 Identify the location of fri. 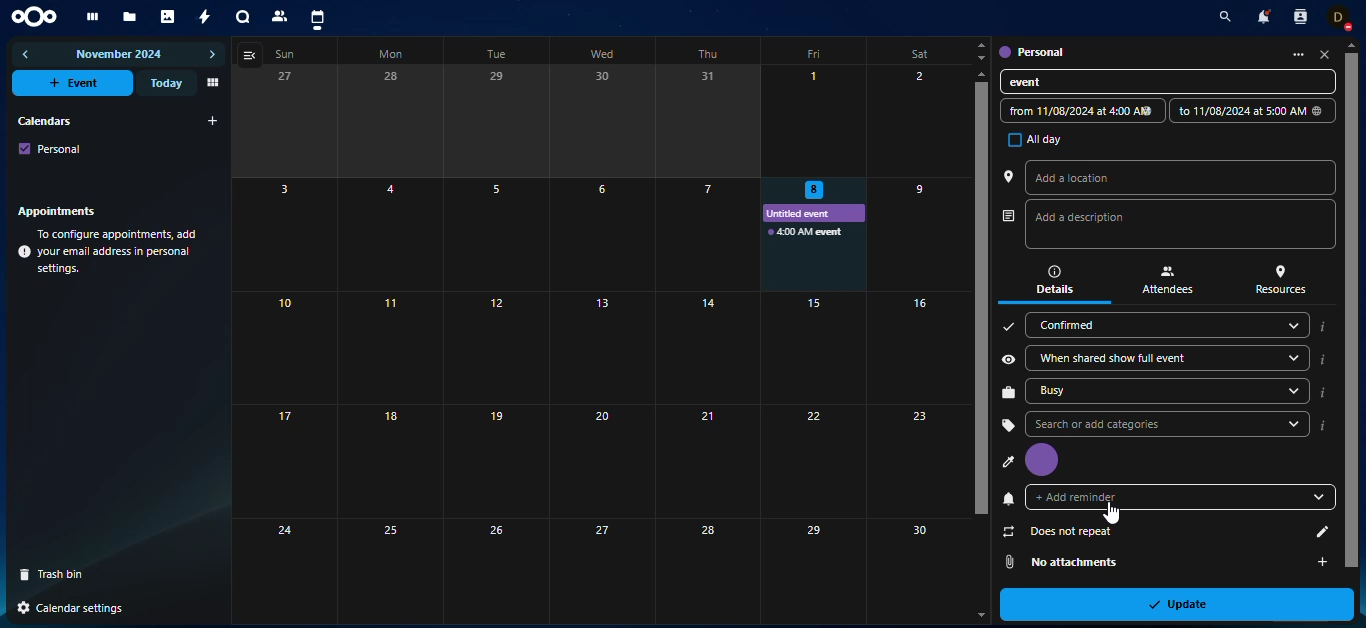
(817, 55).